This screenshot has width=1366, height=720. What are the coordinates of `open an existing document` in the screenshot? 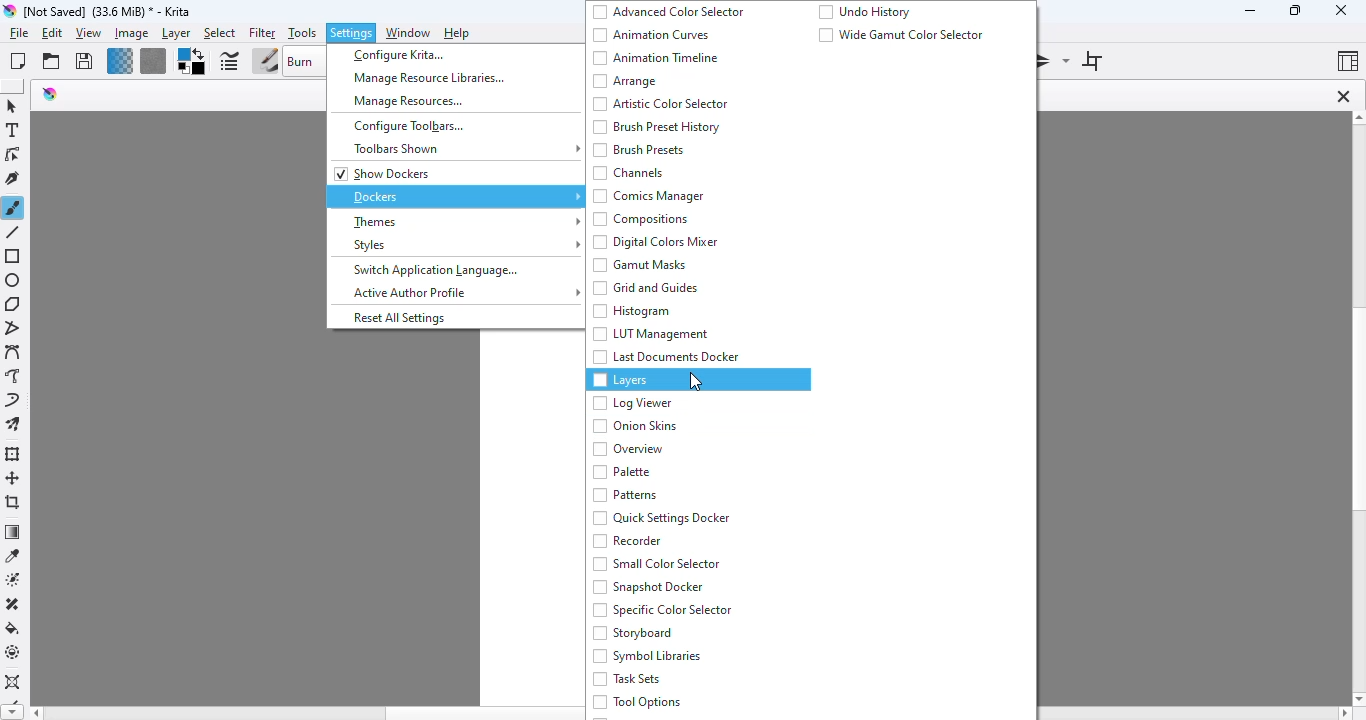 It's located at (51, 61).